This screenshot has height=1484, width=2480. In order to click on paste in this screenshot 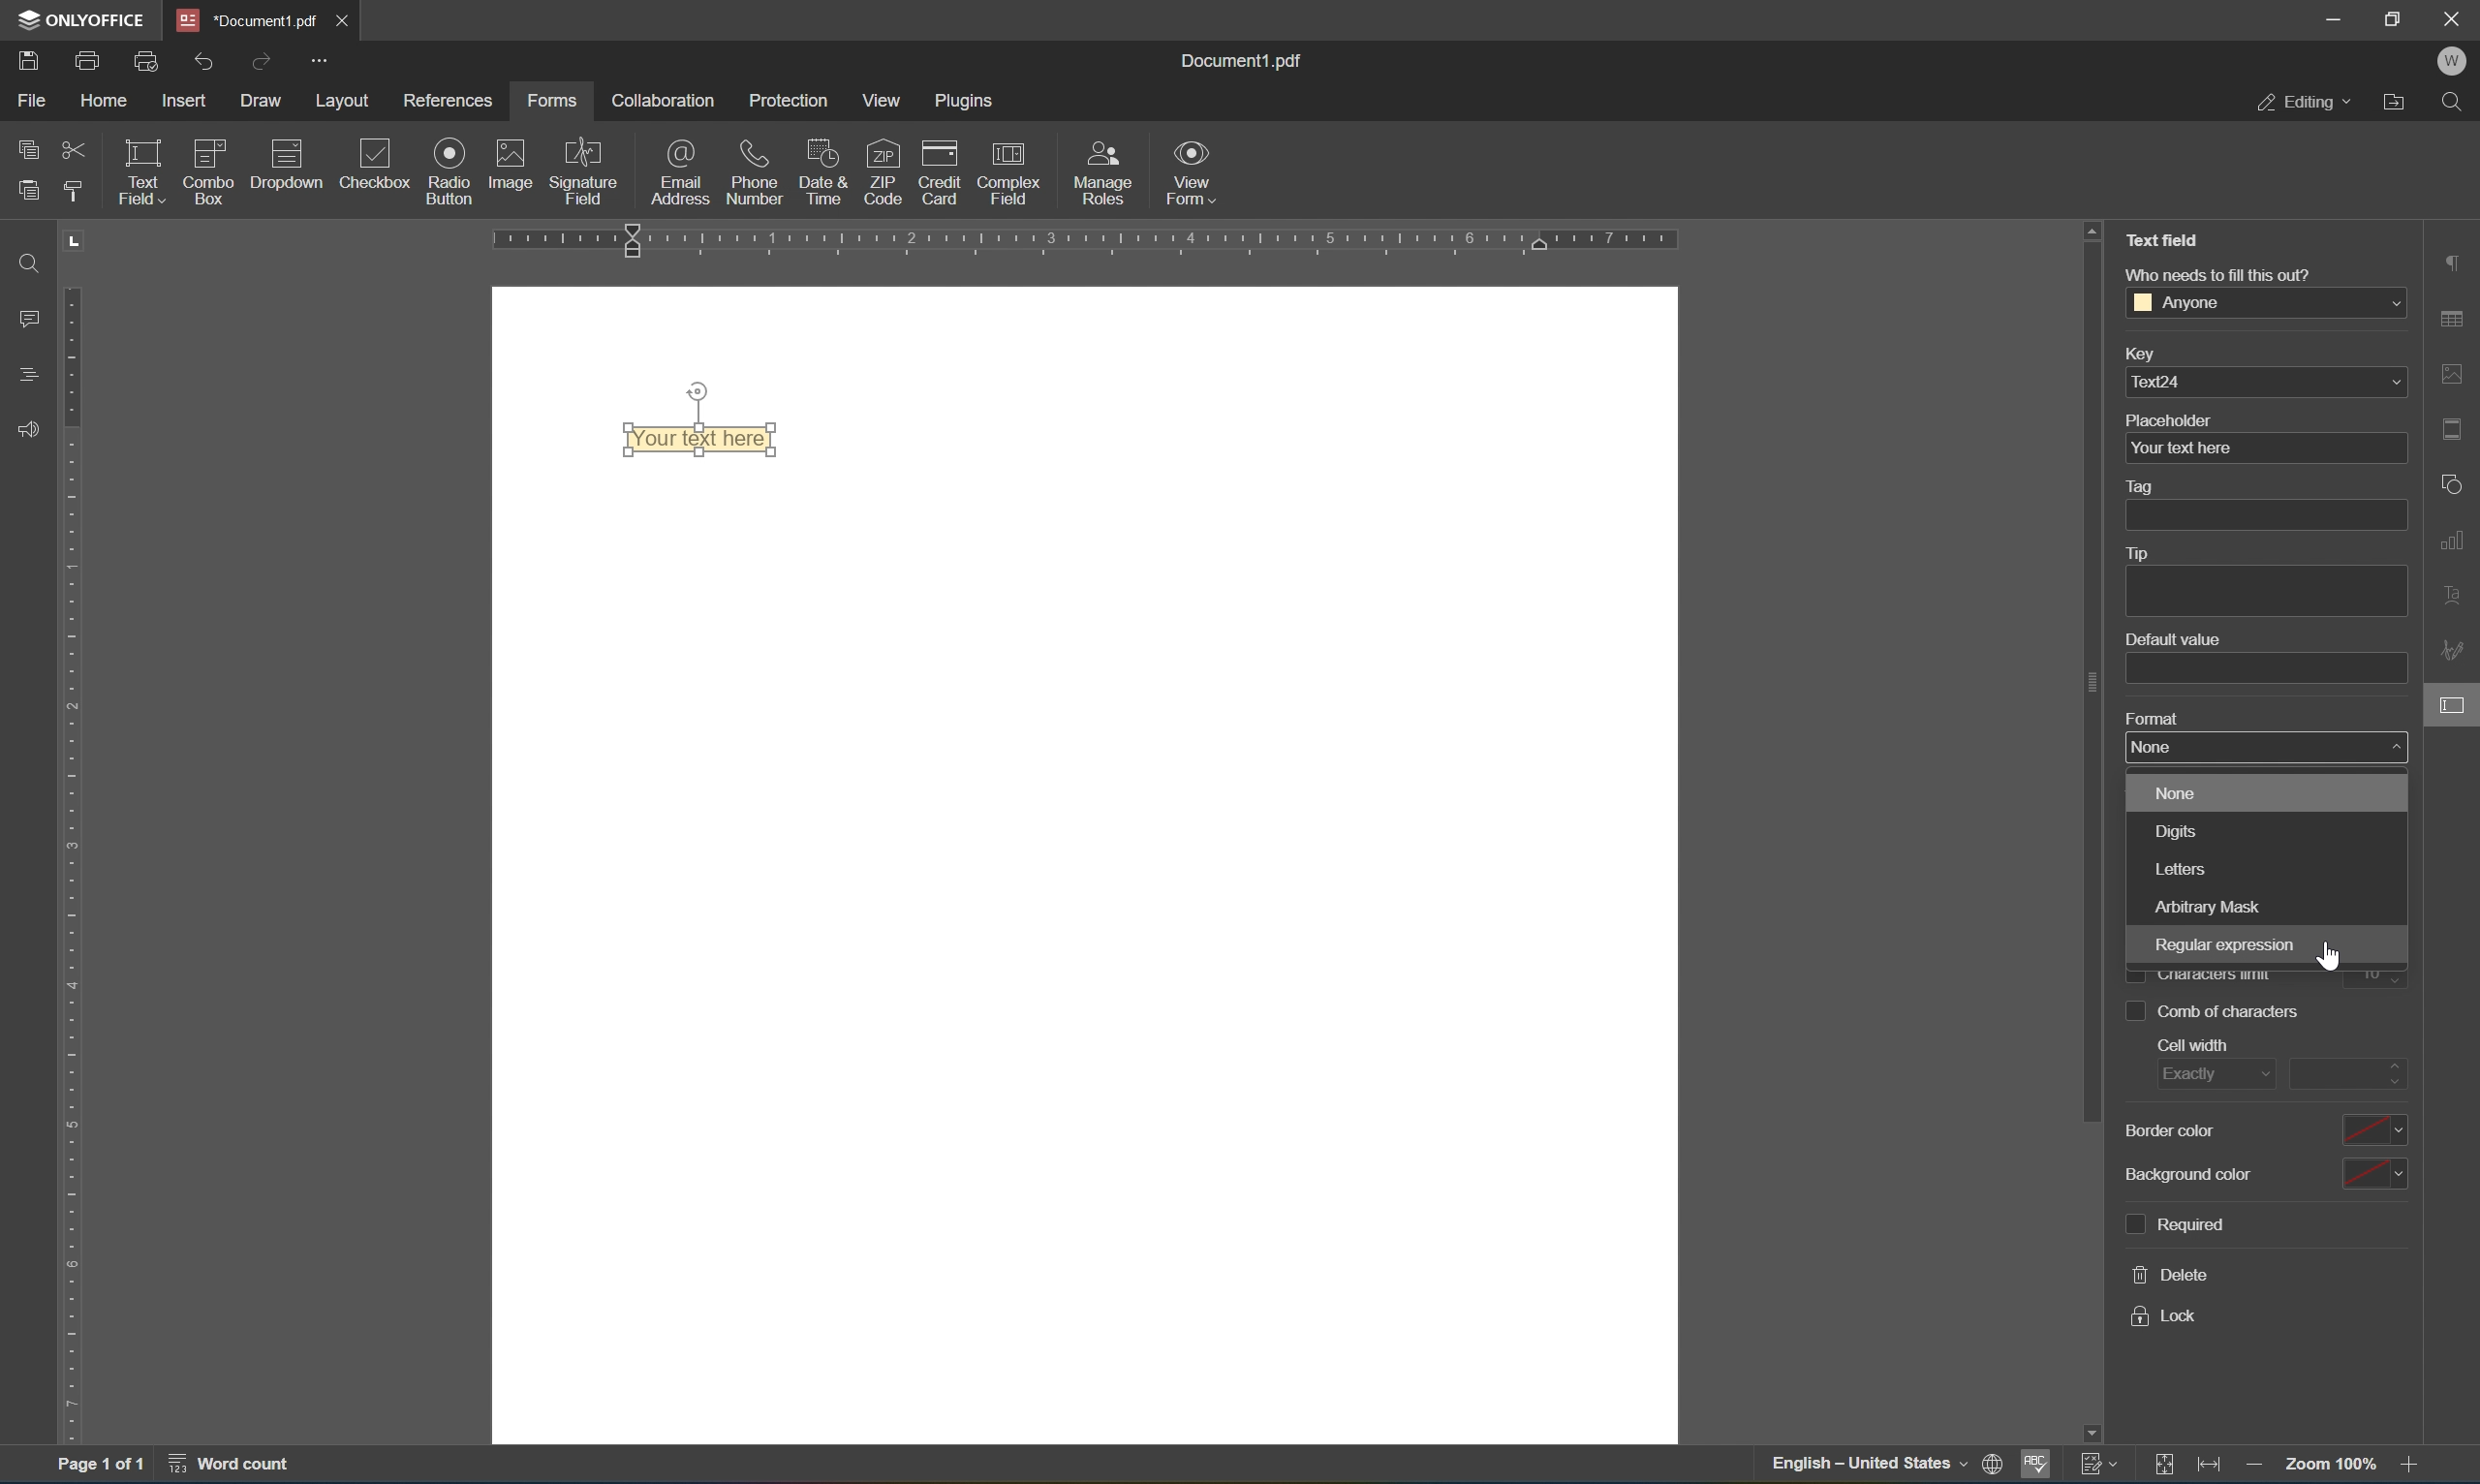, I will do `click(28, 185)`.